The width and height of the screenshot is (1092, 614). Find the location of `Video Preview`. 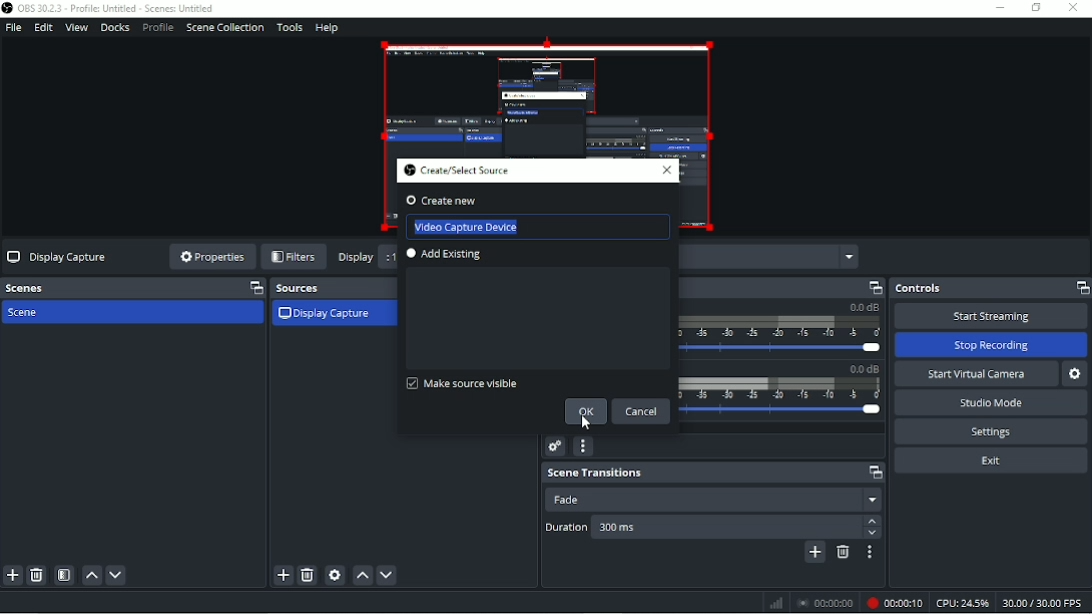

Video Preview is located at coordinates (545, 96).